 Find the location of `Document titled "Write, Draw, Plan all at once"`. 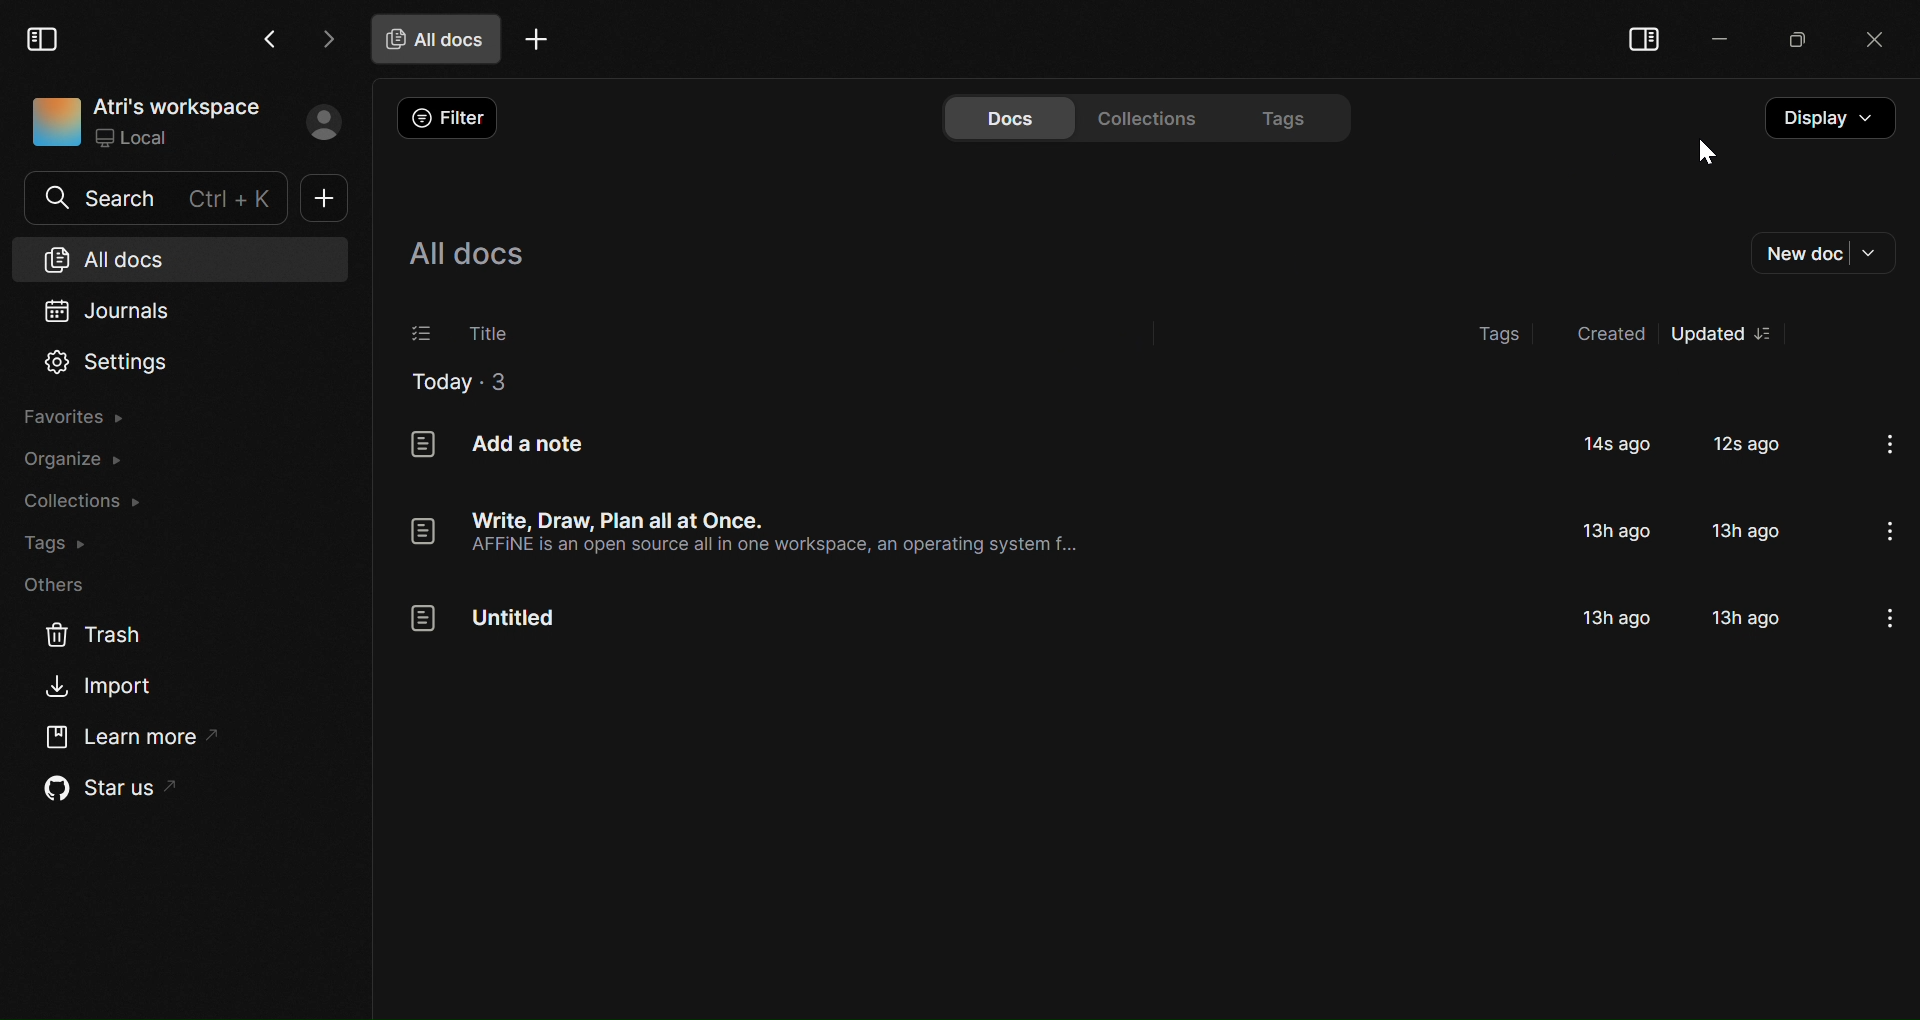

Document titled "Write, Draw, Plan all at once" is located at coordinates (626, 519).